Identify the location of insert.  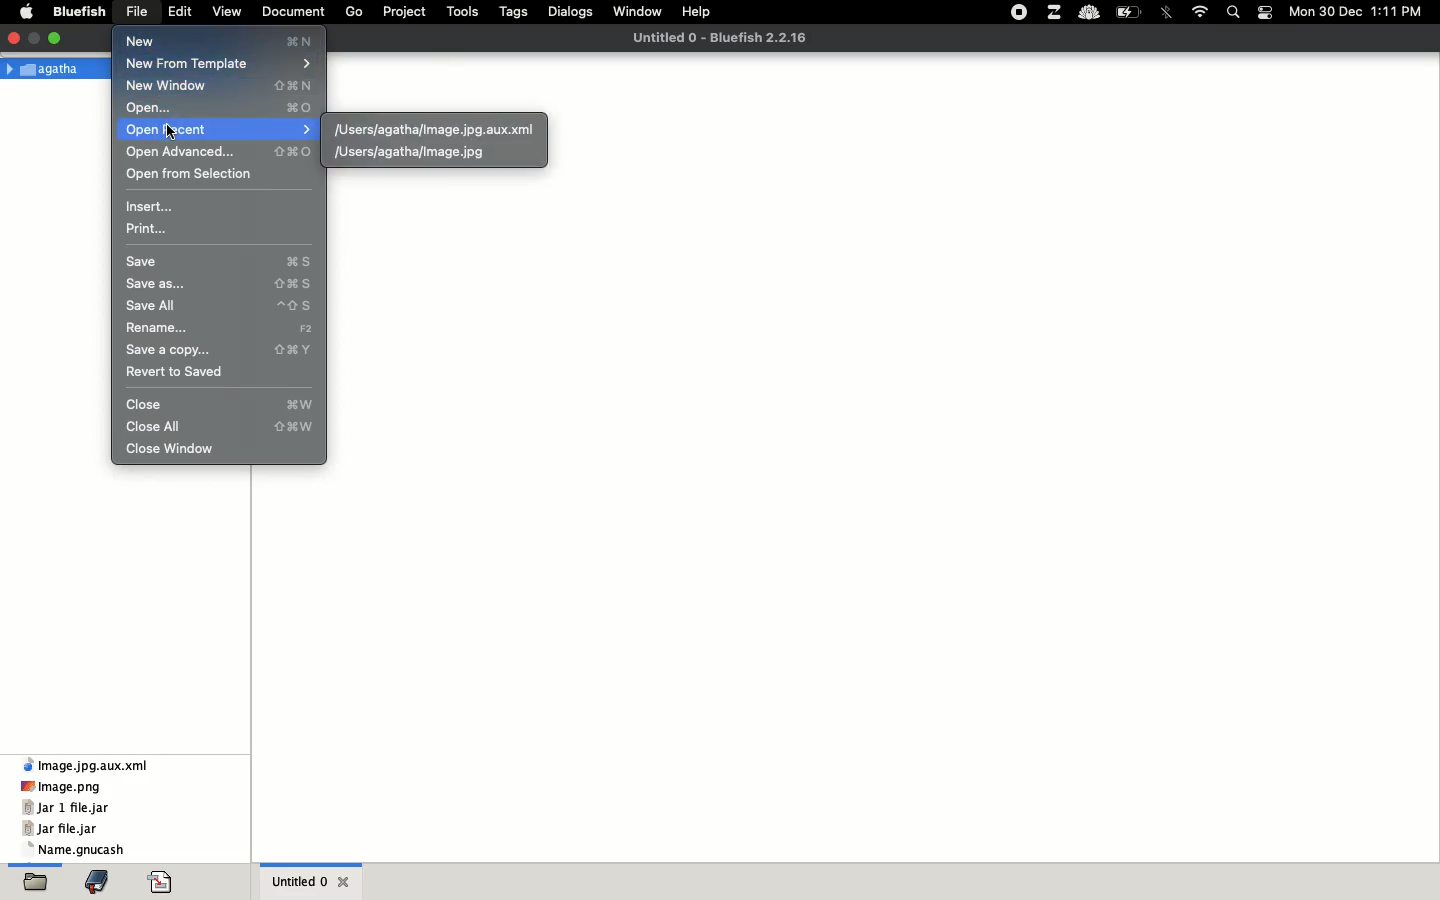
(151, 205).